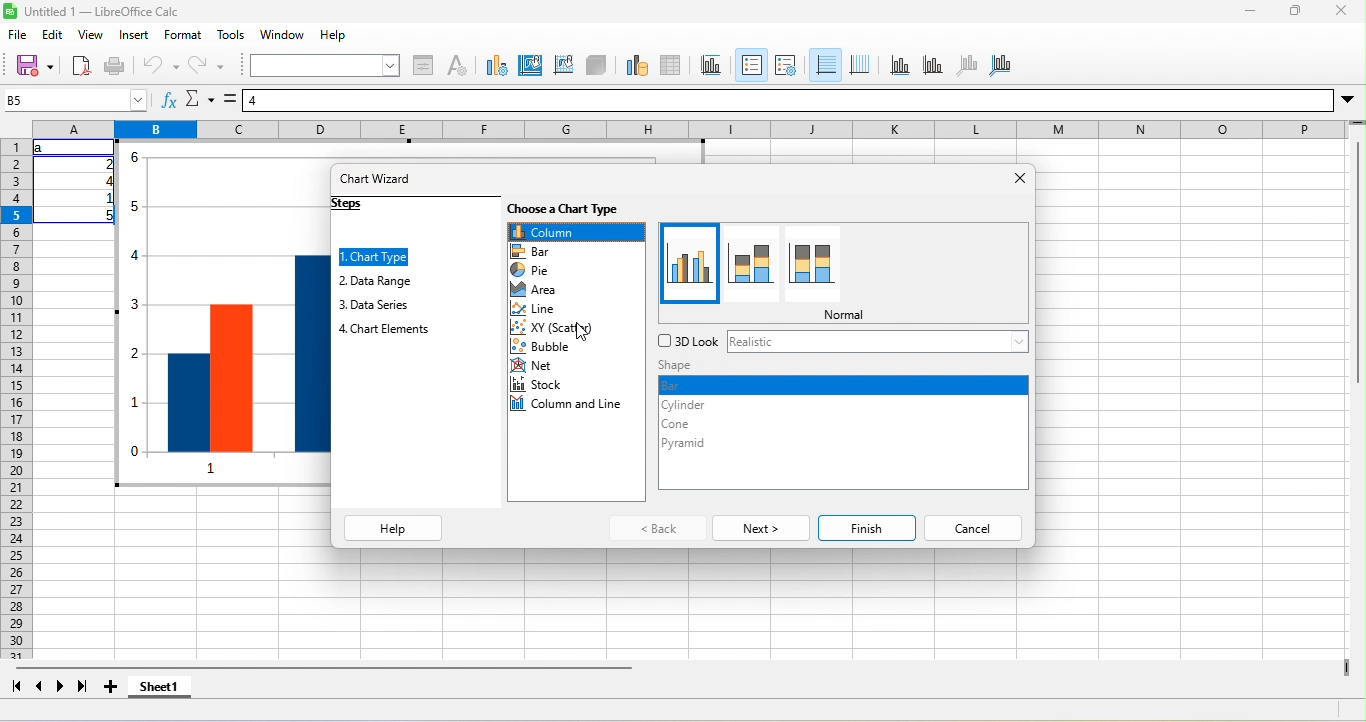 The image size is (1366, 722). Describe the element at coordinates (671, 67) in the screenshot. I see `data table` at that location.